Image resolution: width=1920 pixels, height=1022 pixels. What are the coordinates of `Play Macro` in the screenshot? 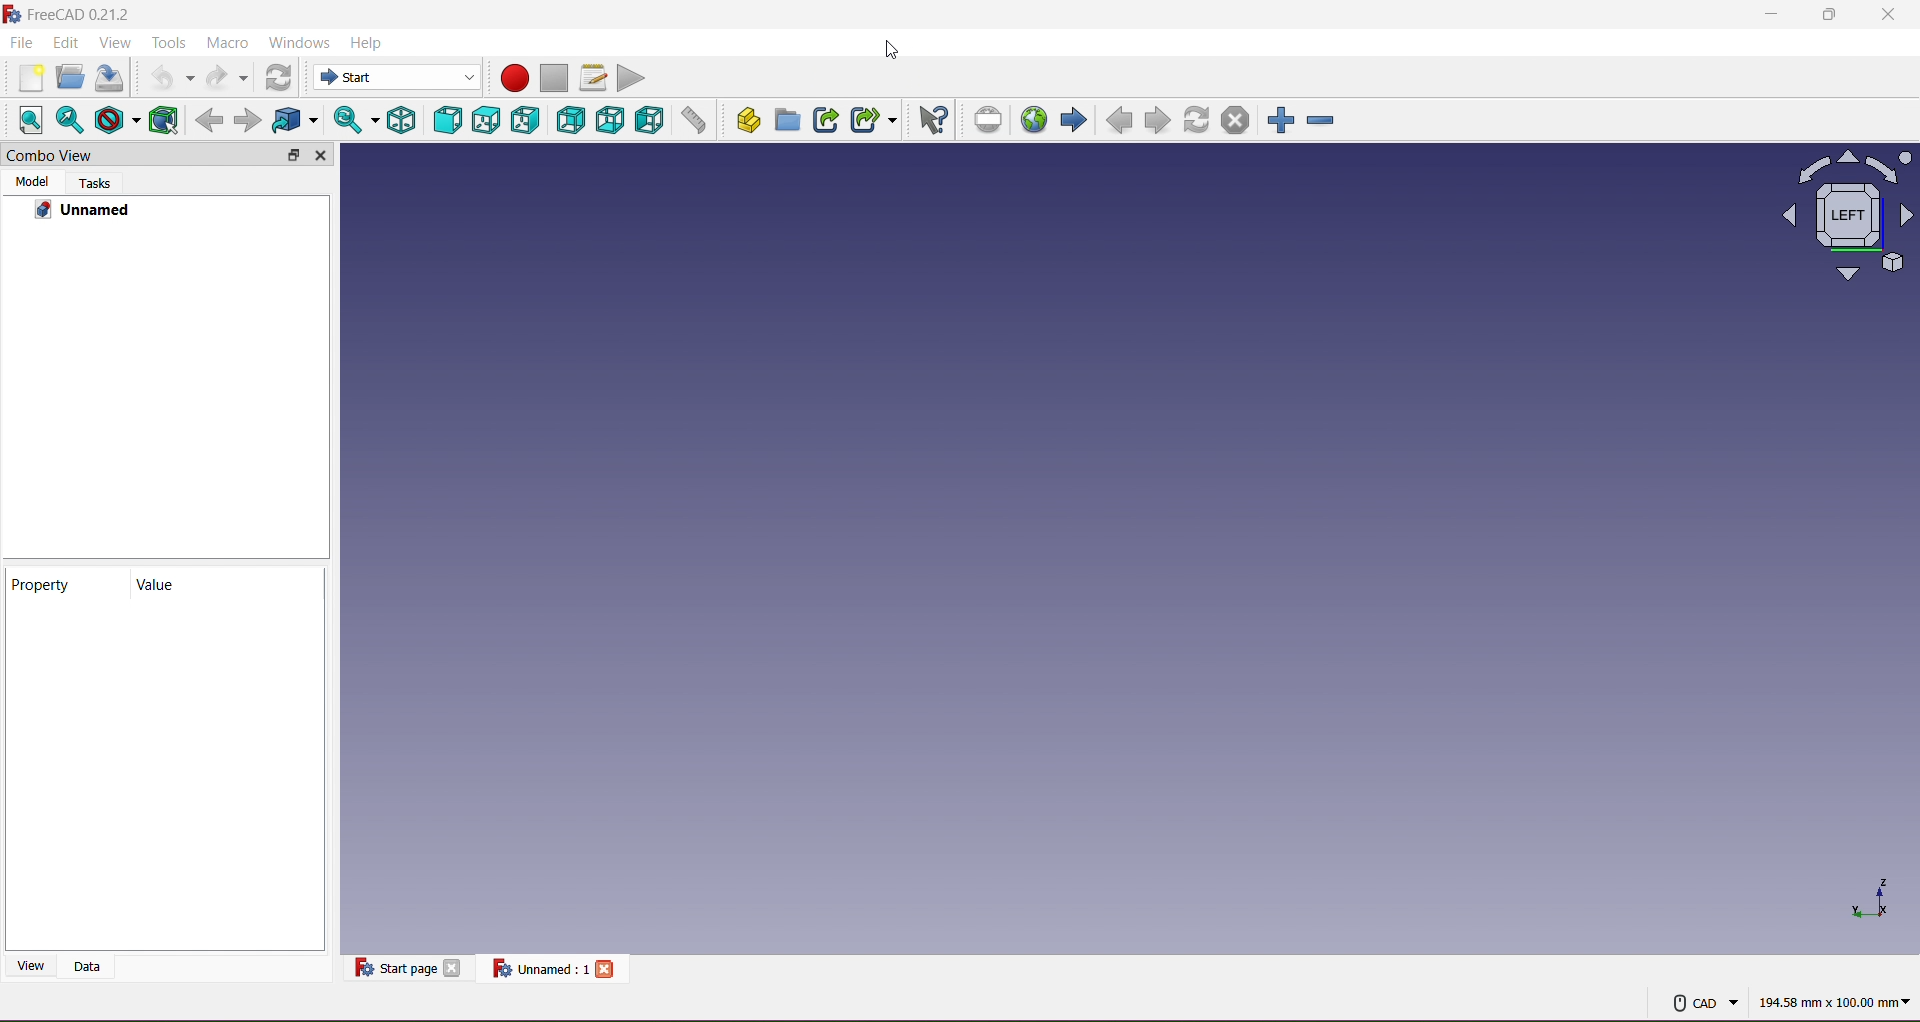 It's located at (631, 78).